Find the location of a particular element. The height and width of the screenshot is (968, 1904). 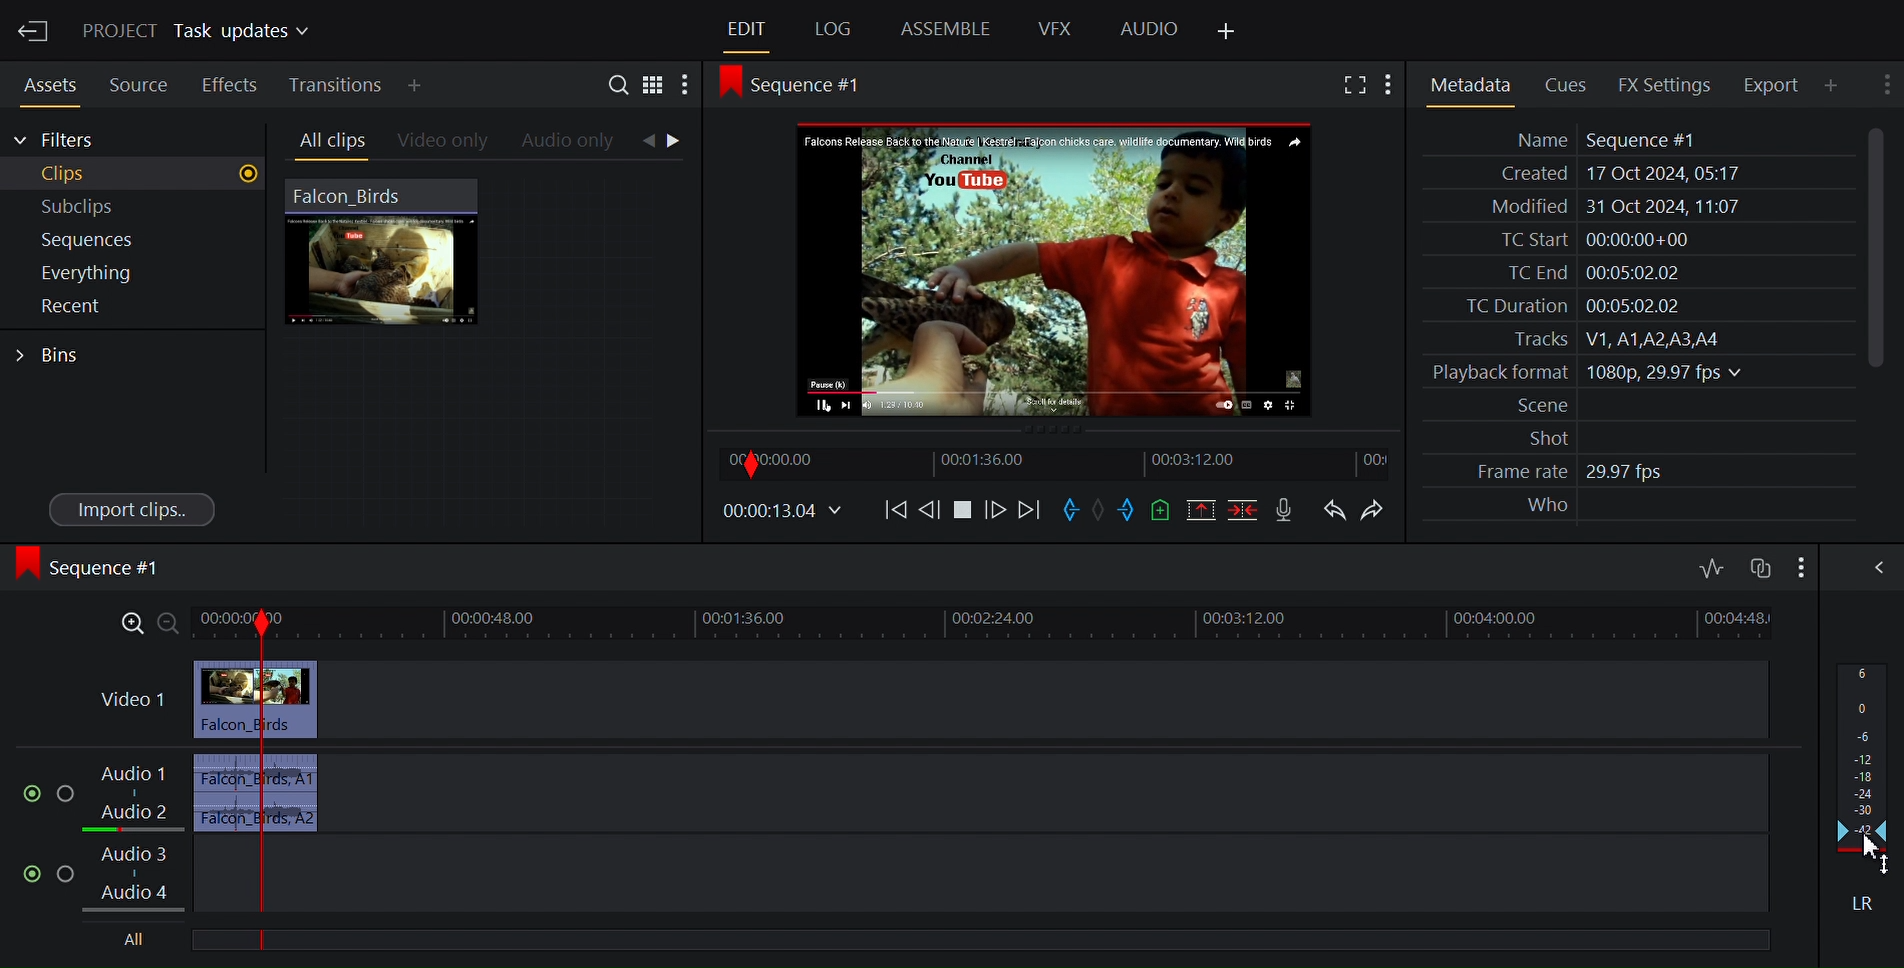

Audio only is located at coordinates (573, 142).